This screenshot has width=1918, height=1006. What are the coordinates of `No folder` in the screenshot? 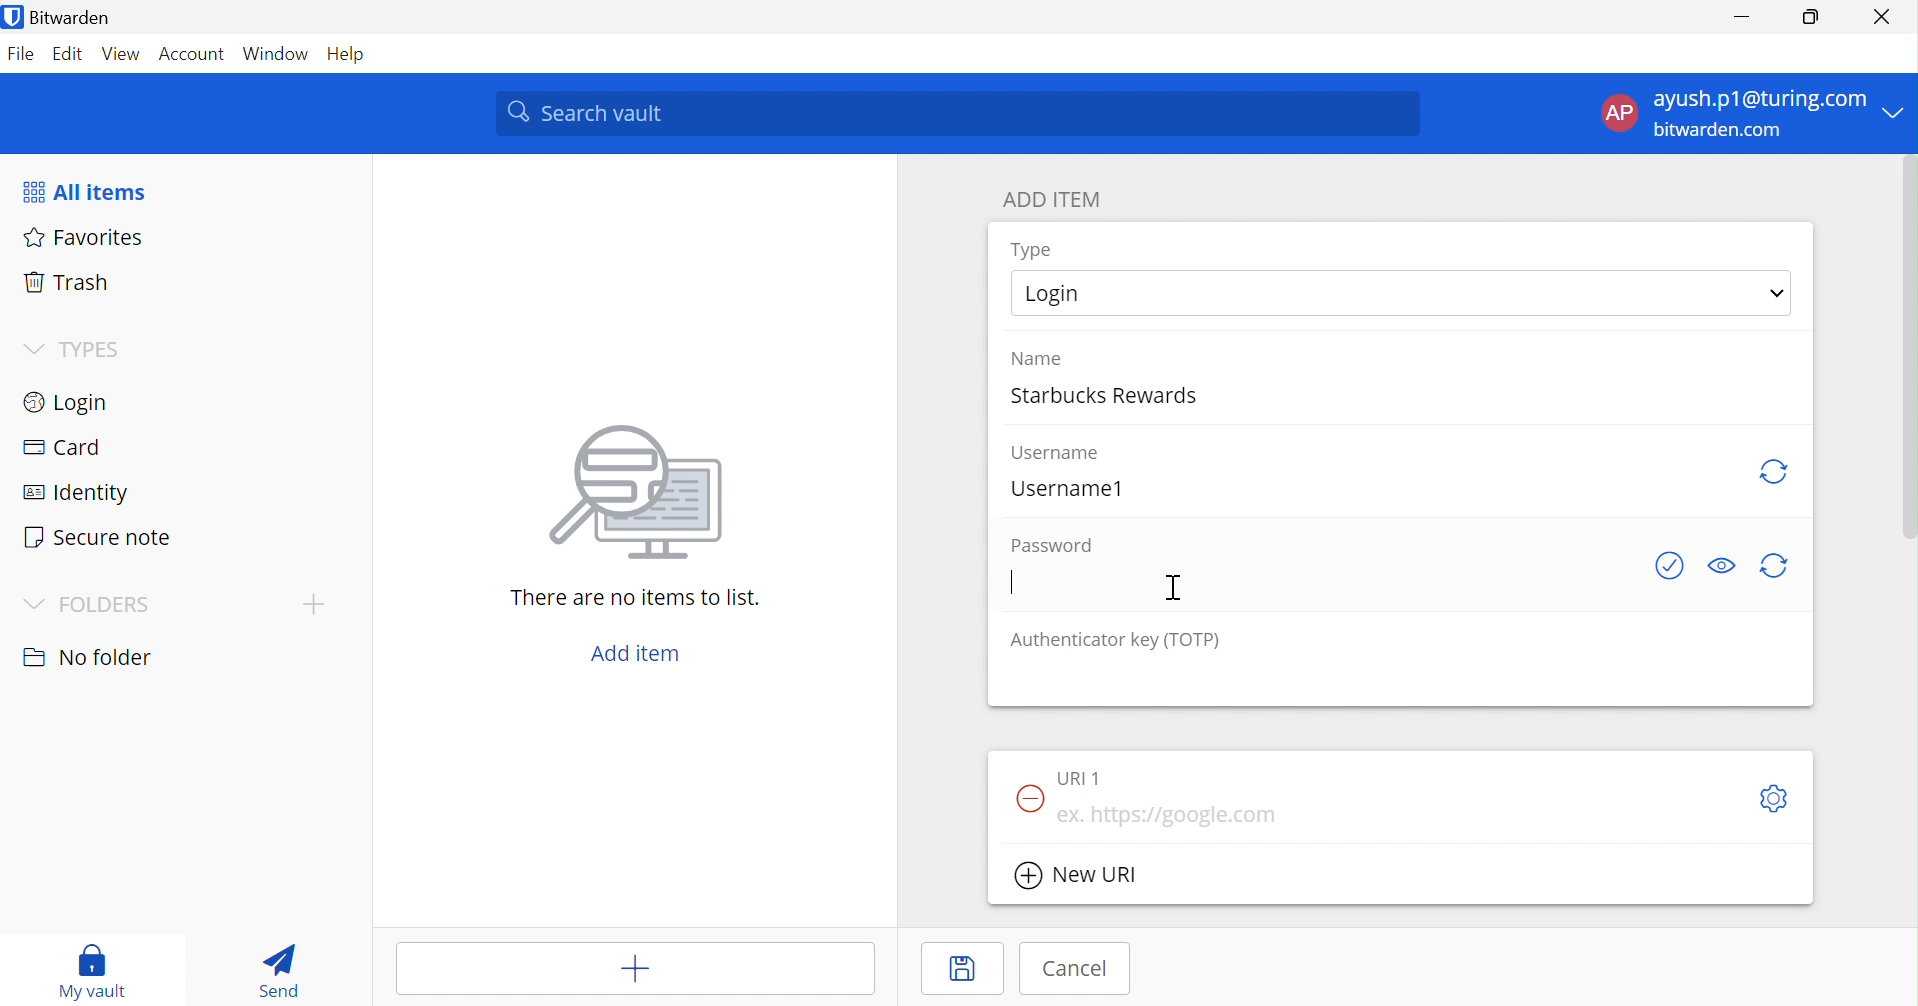 It's located at (89, 660).